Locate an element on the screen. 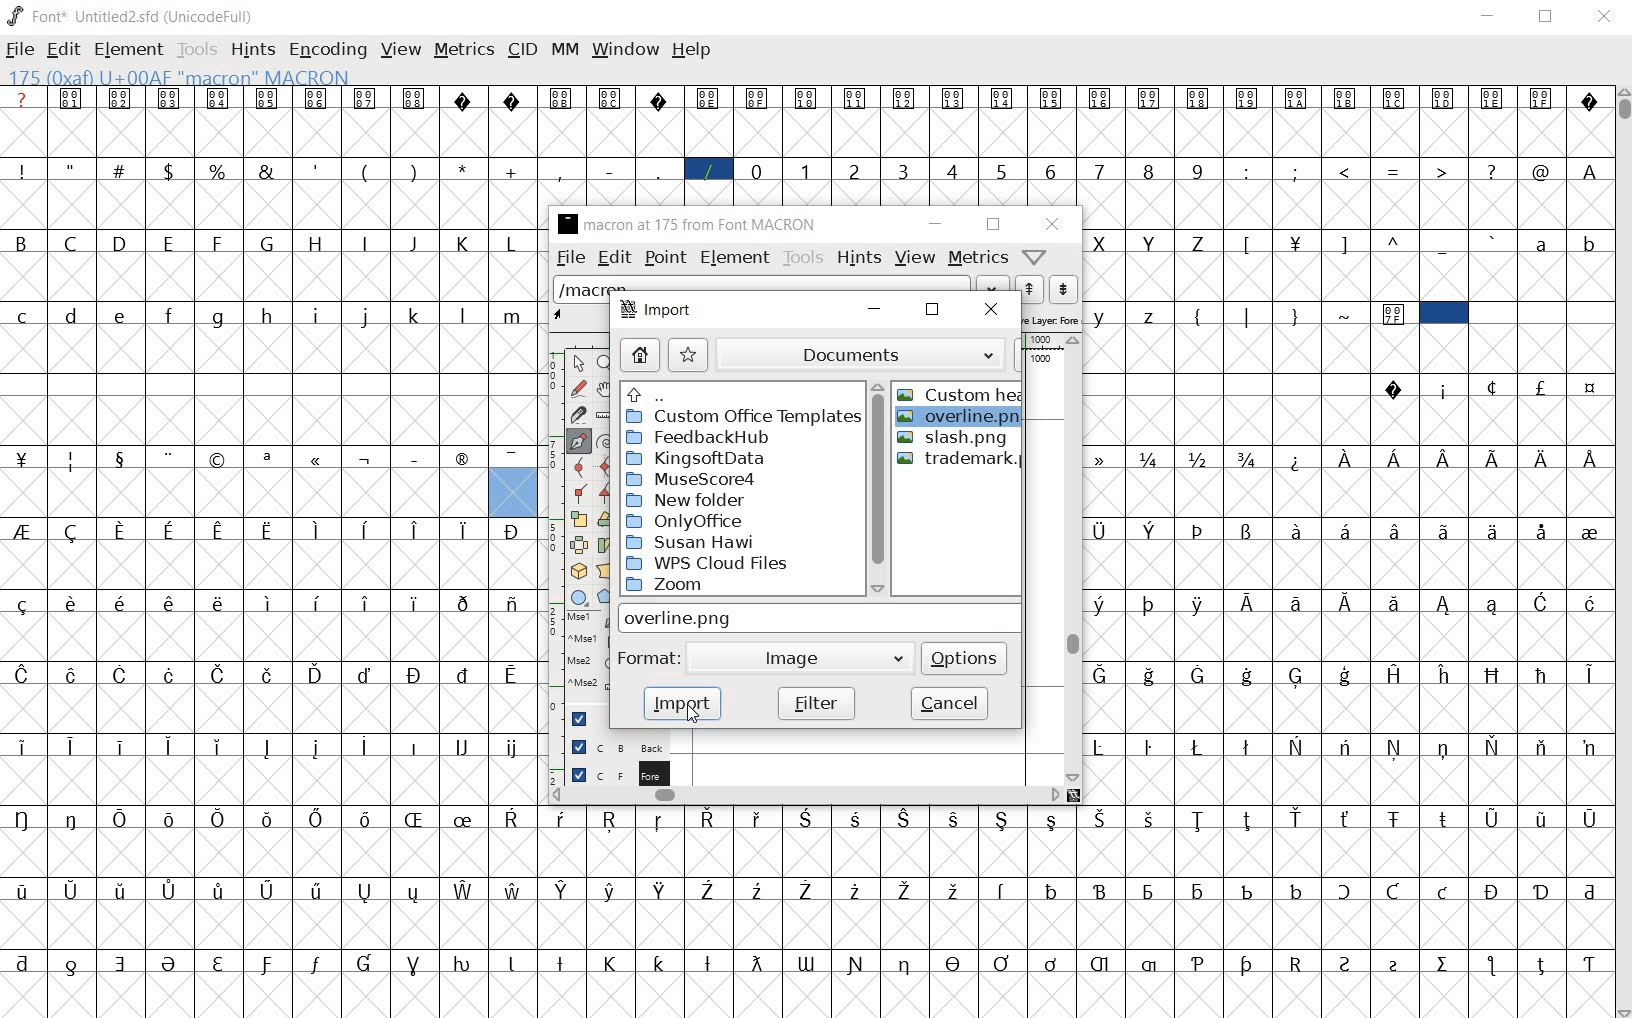  Symbol is located at coordinates (1102, 818).